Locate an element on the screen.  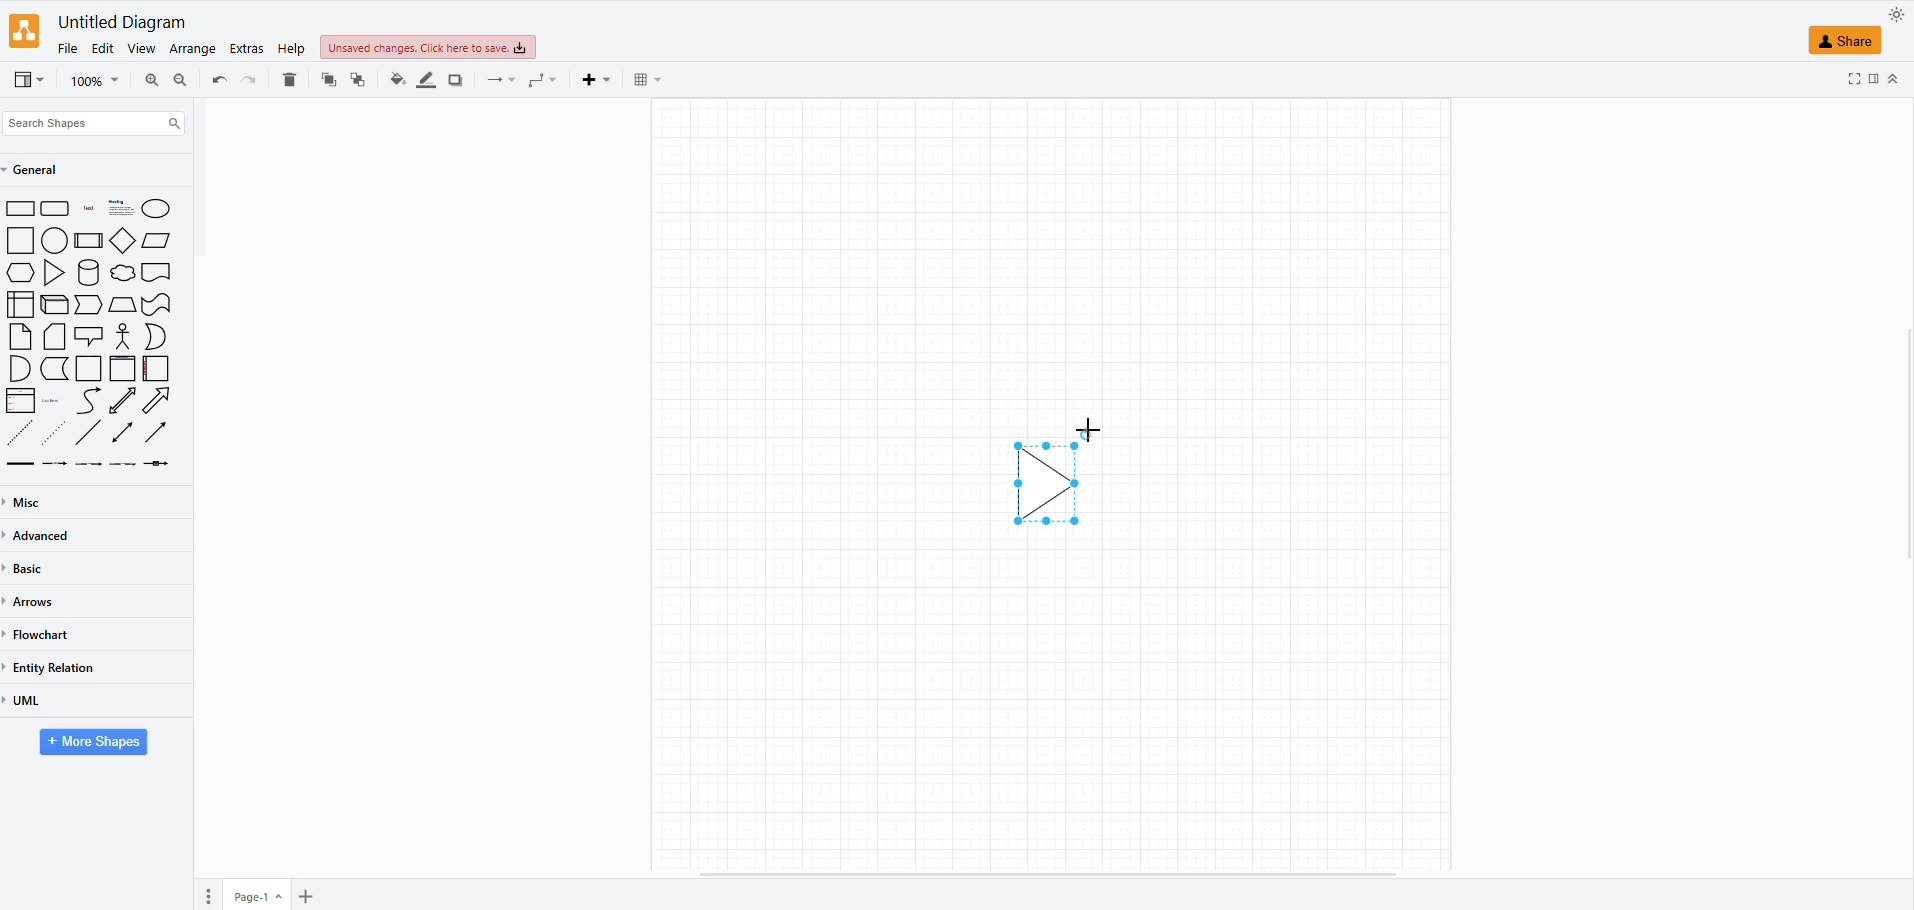
entity relation is located at coordinates (65, 662).